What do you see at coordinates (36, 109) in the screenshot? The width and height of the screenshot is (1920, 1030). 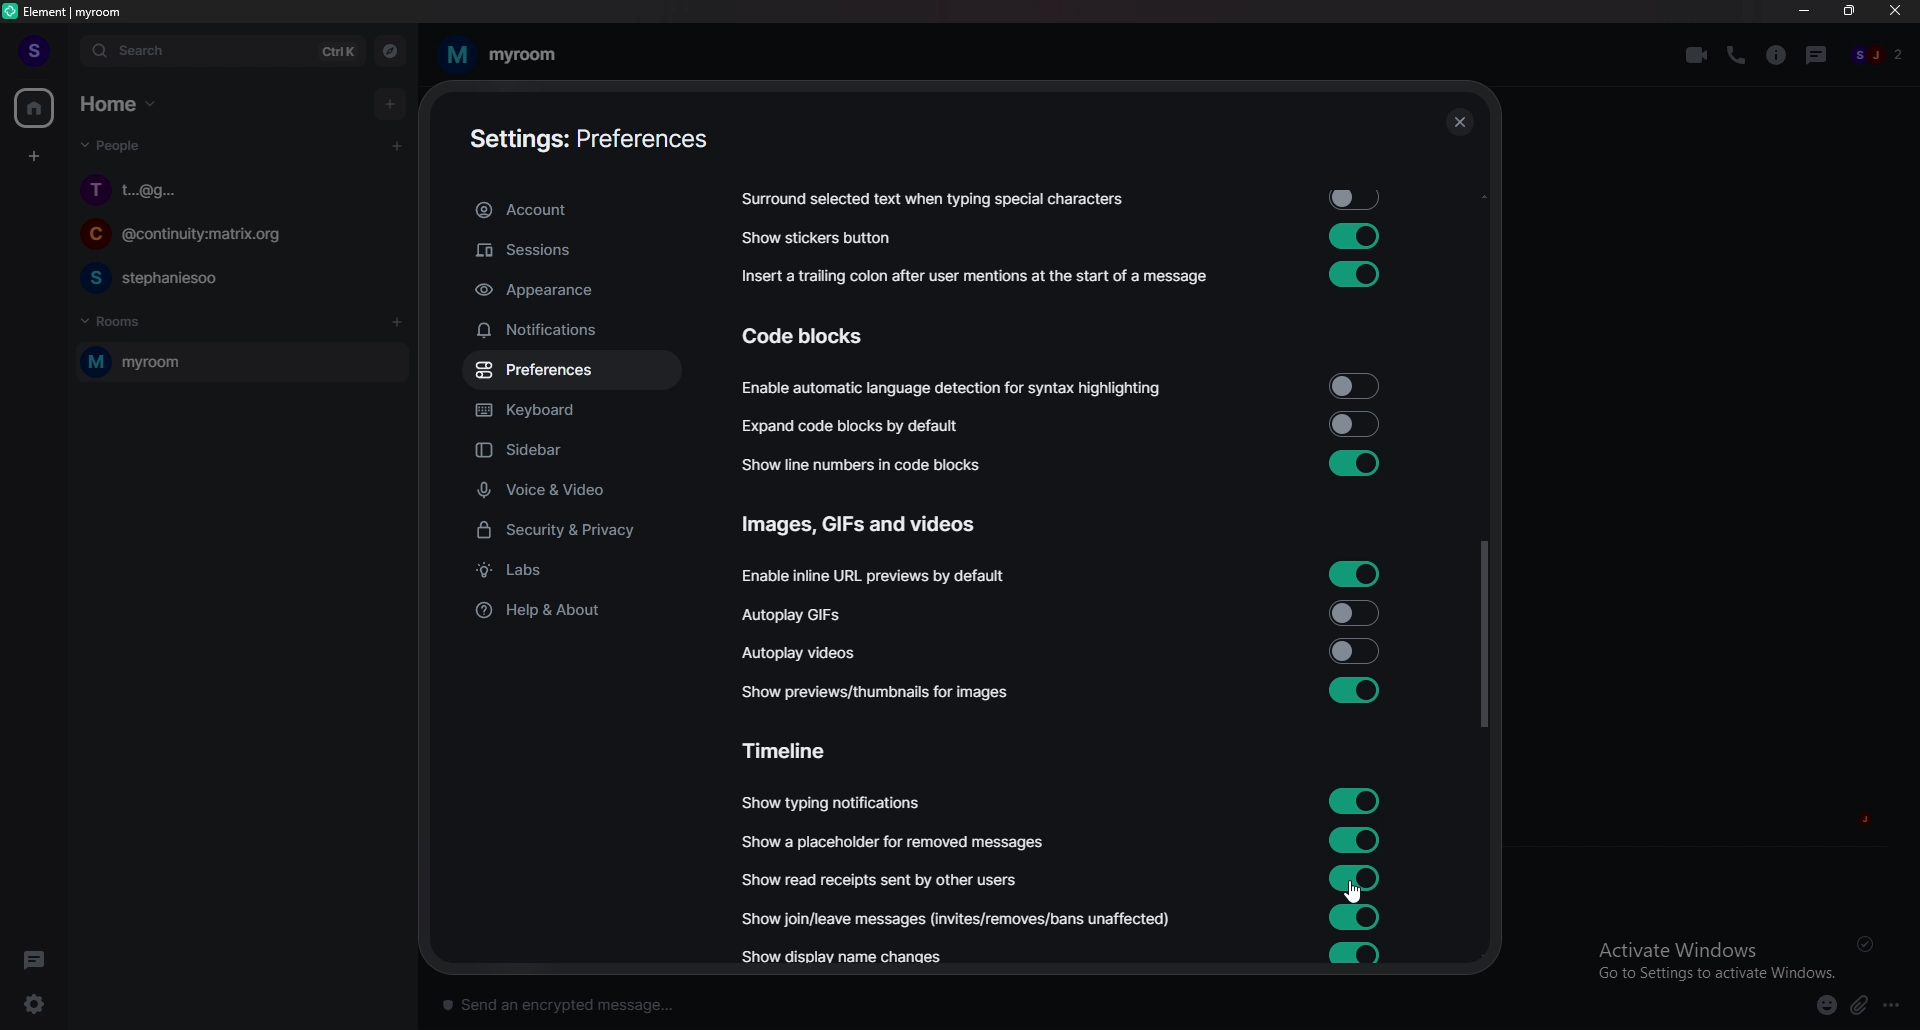 I see `home` at bounding box center [36, 109].